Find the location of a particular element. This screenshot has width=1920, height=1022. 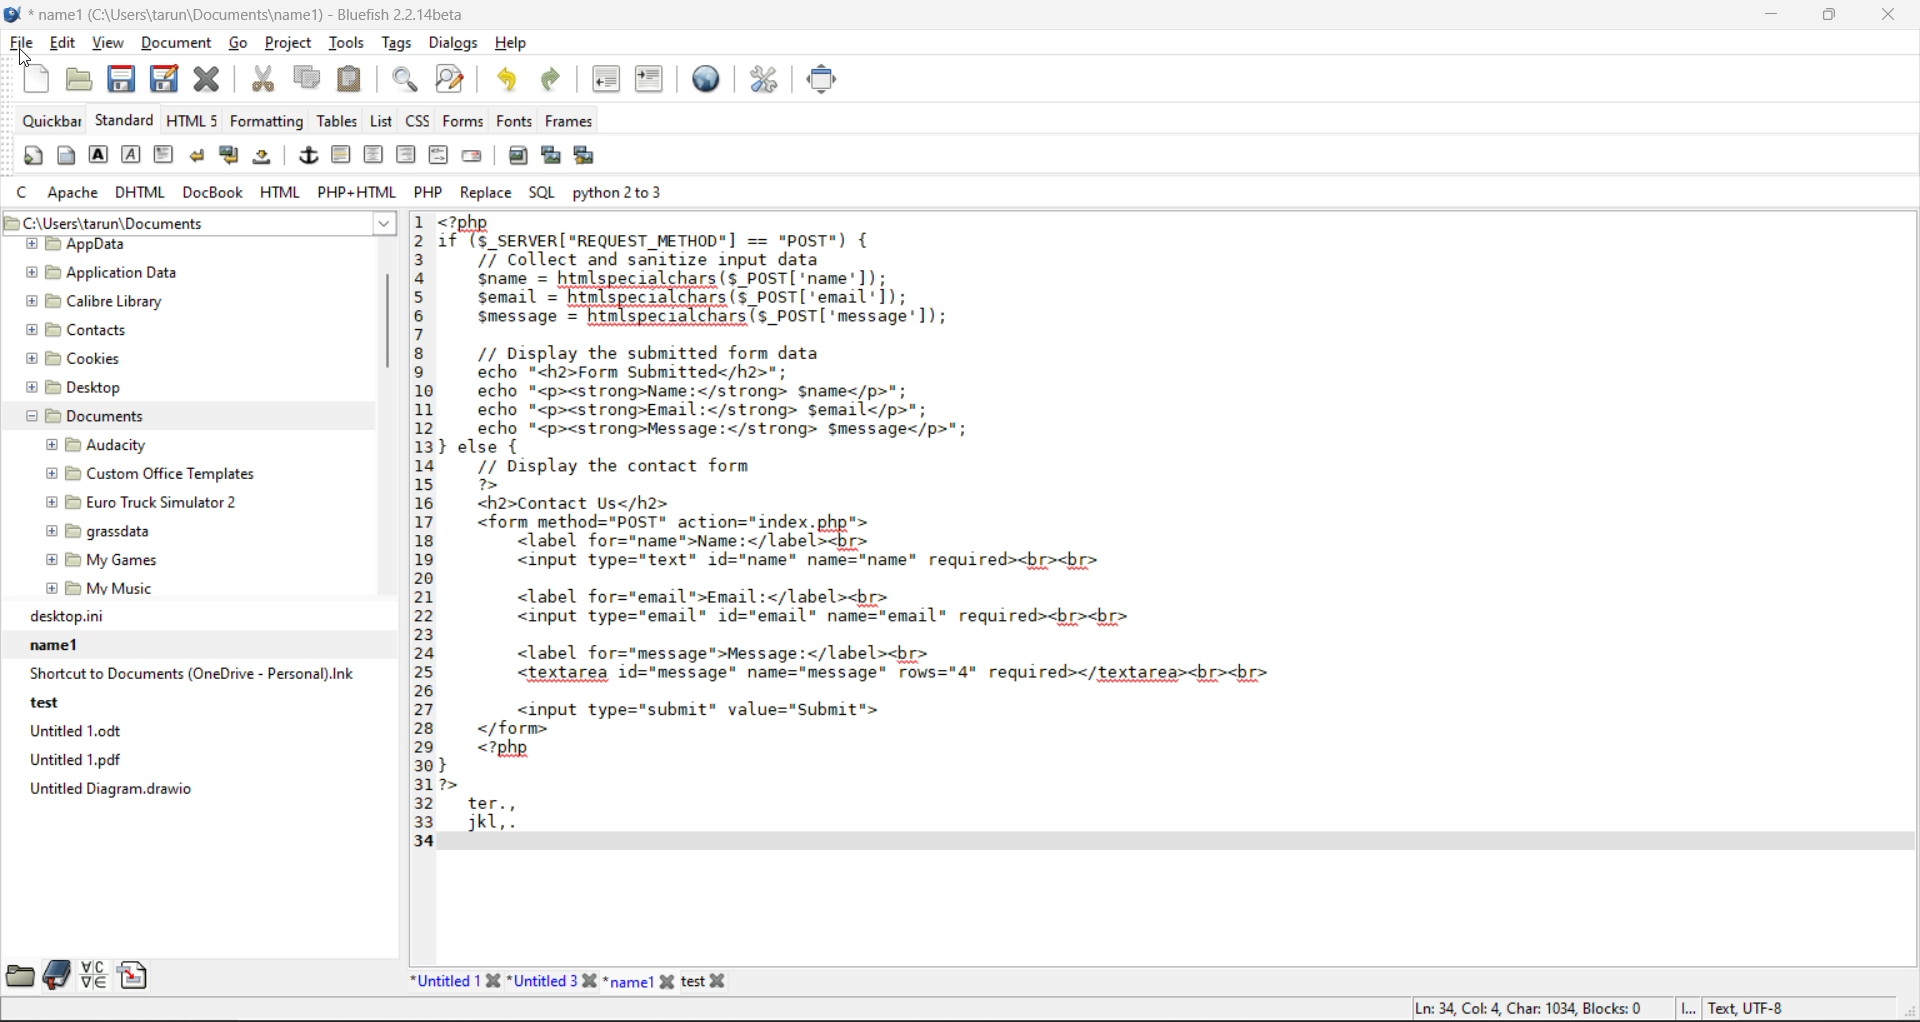

right justify is located at coordinates (407, 158).